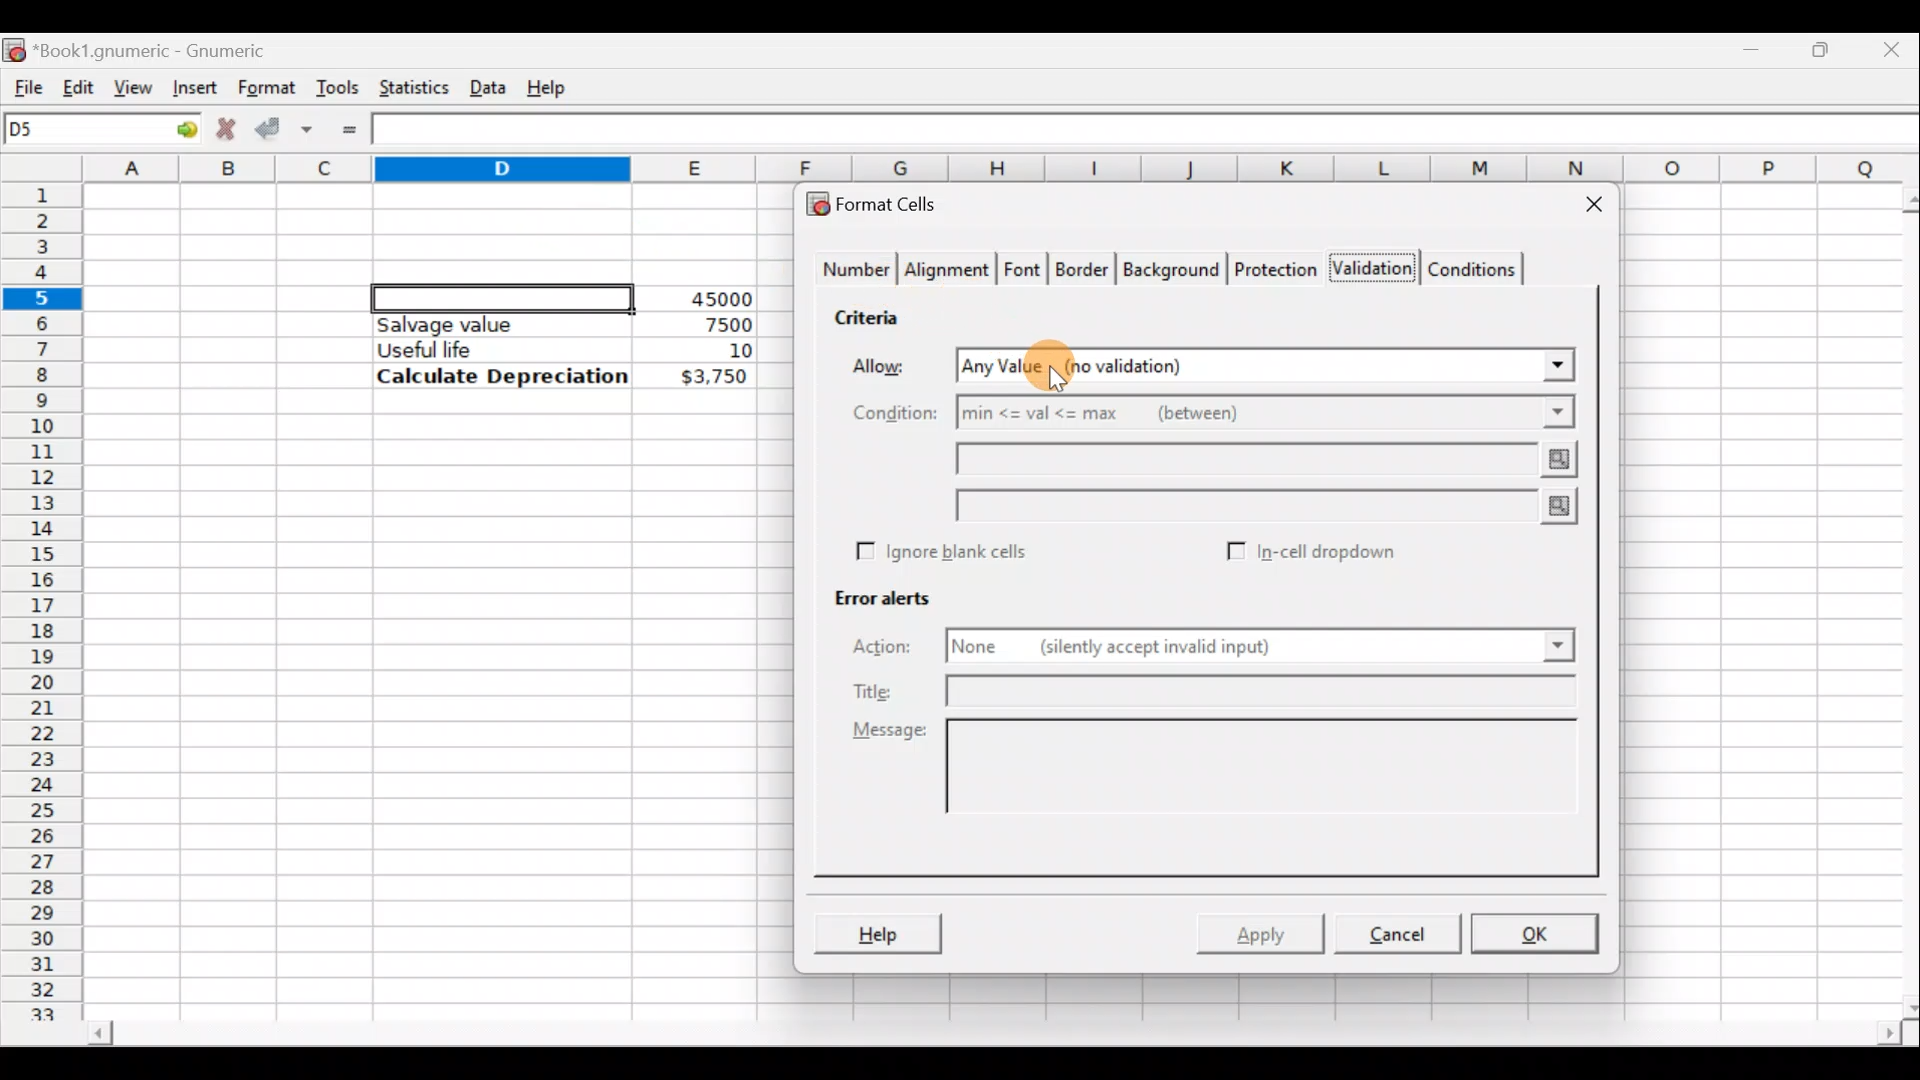  Describe the element at coordinates (1537, 412) in the screenshot. I see `Conditions drop down` at that location.